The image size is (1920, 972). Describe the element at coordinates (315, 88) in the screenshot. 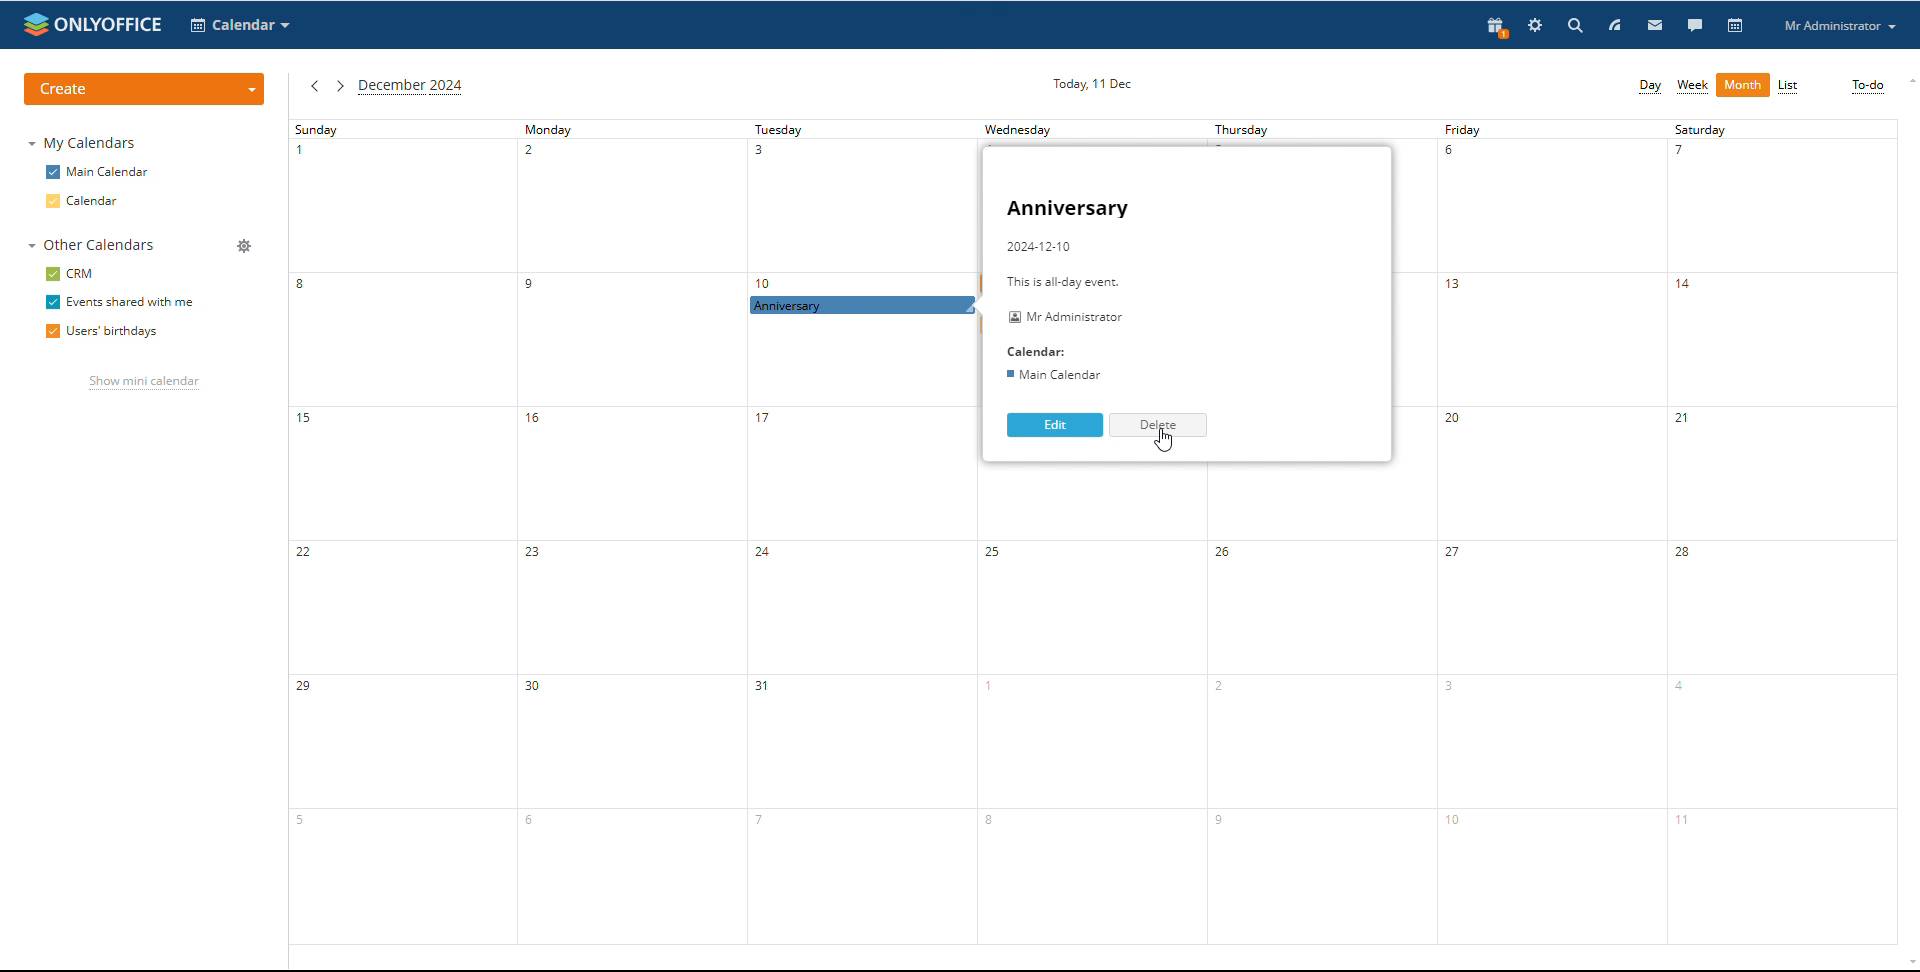

I see `previous month` at that location.